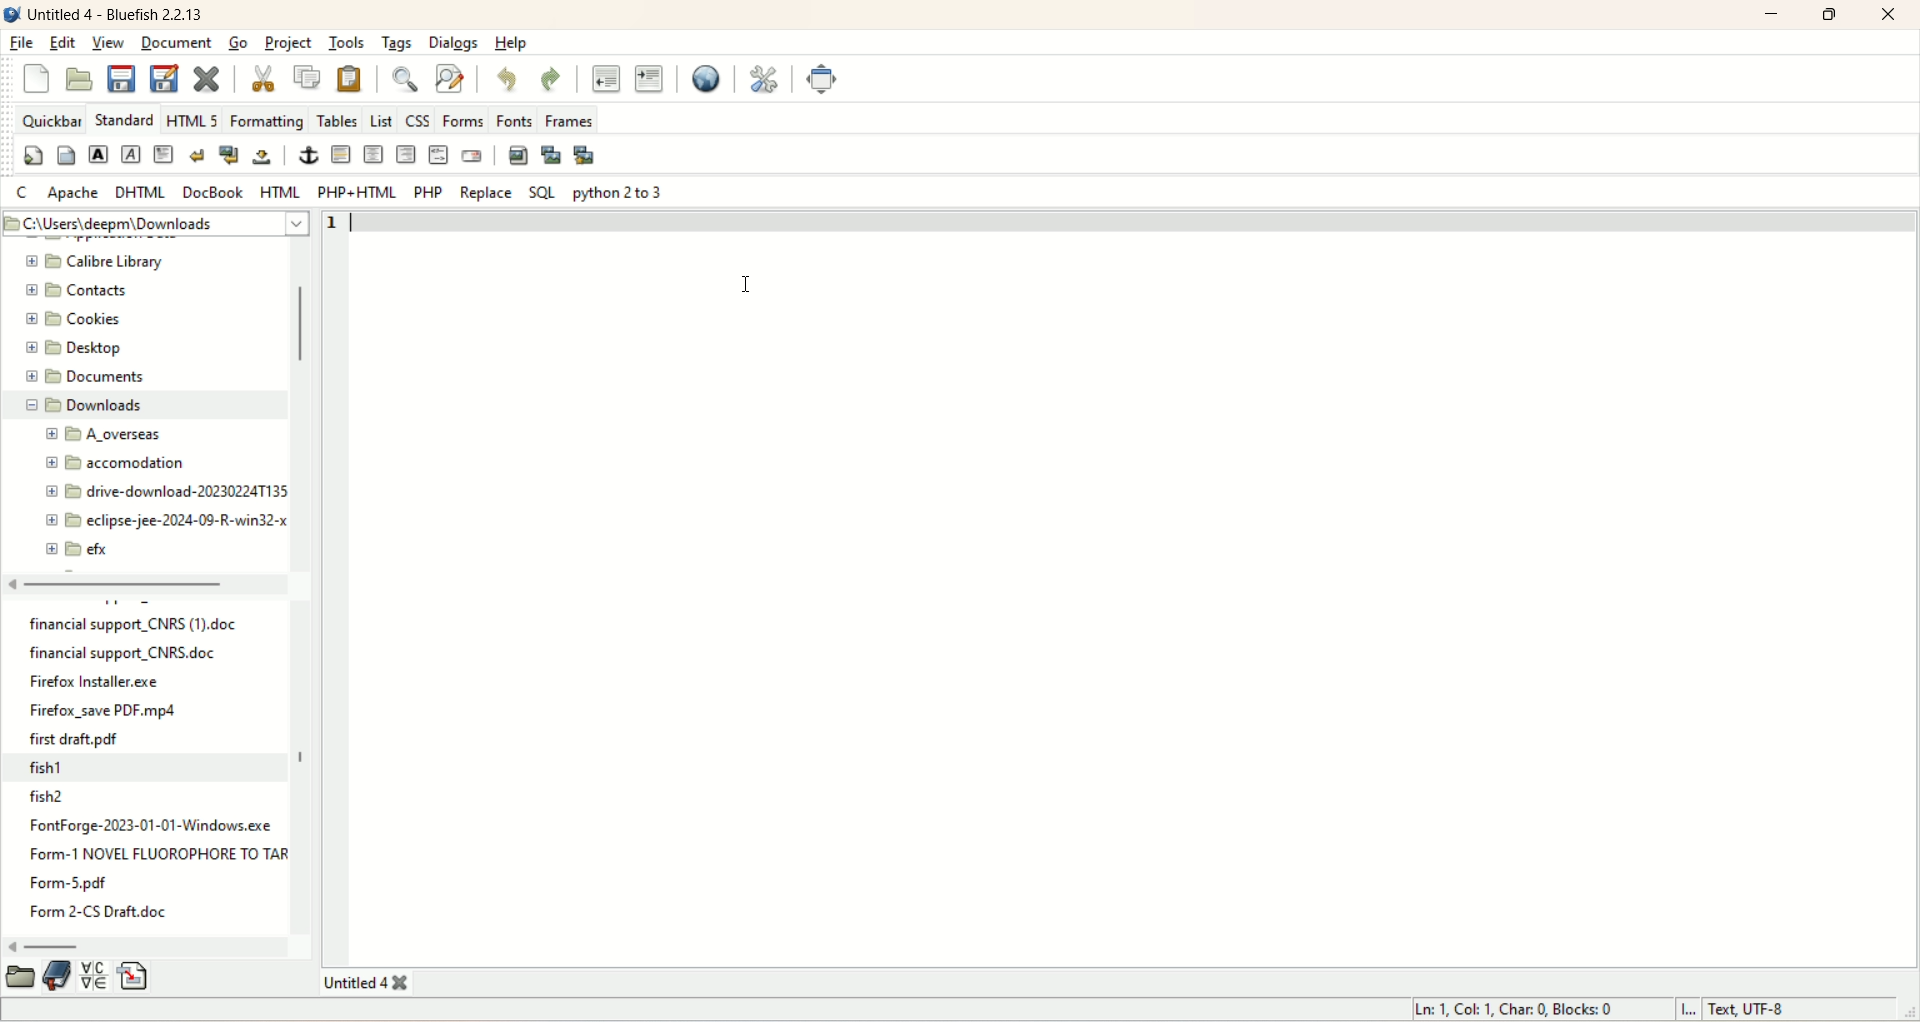 The image size is (1920, 1022). What do you see at coordinates (438, 154) in the screenshot?
I see `HTML comment` at bounding box center [438, 154].